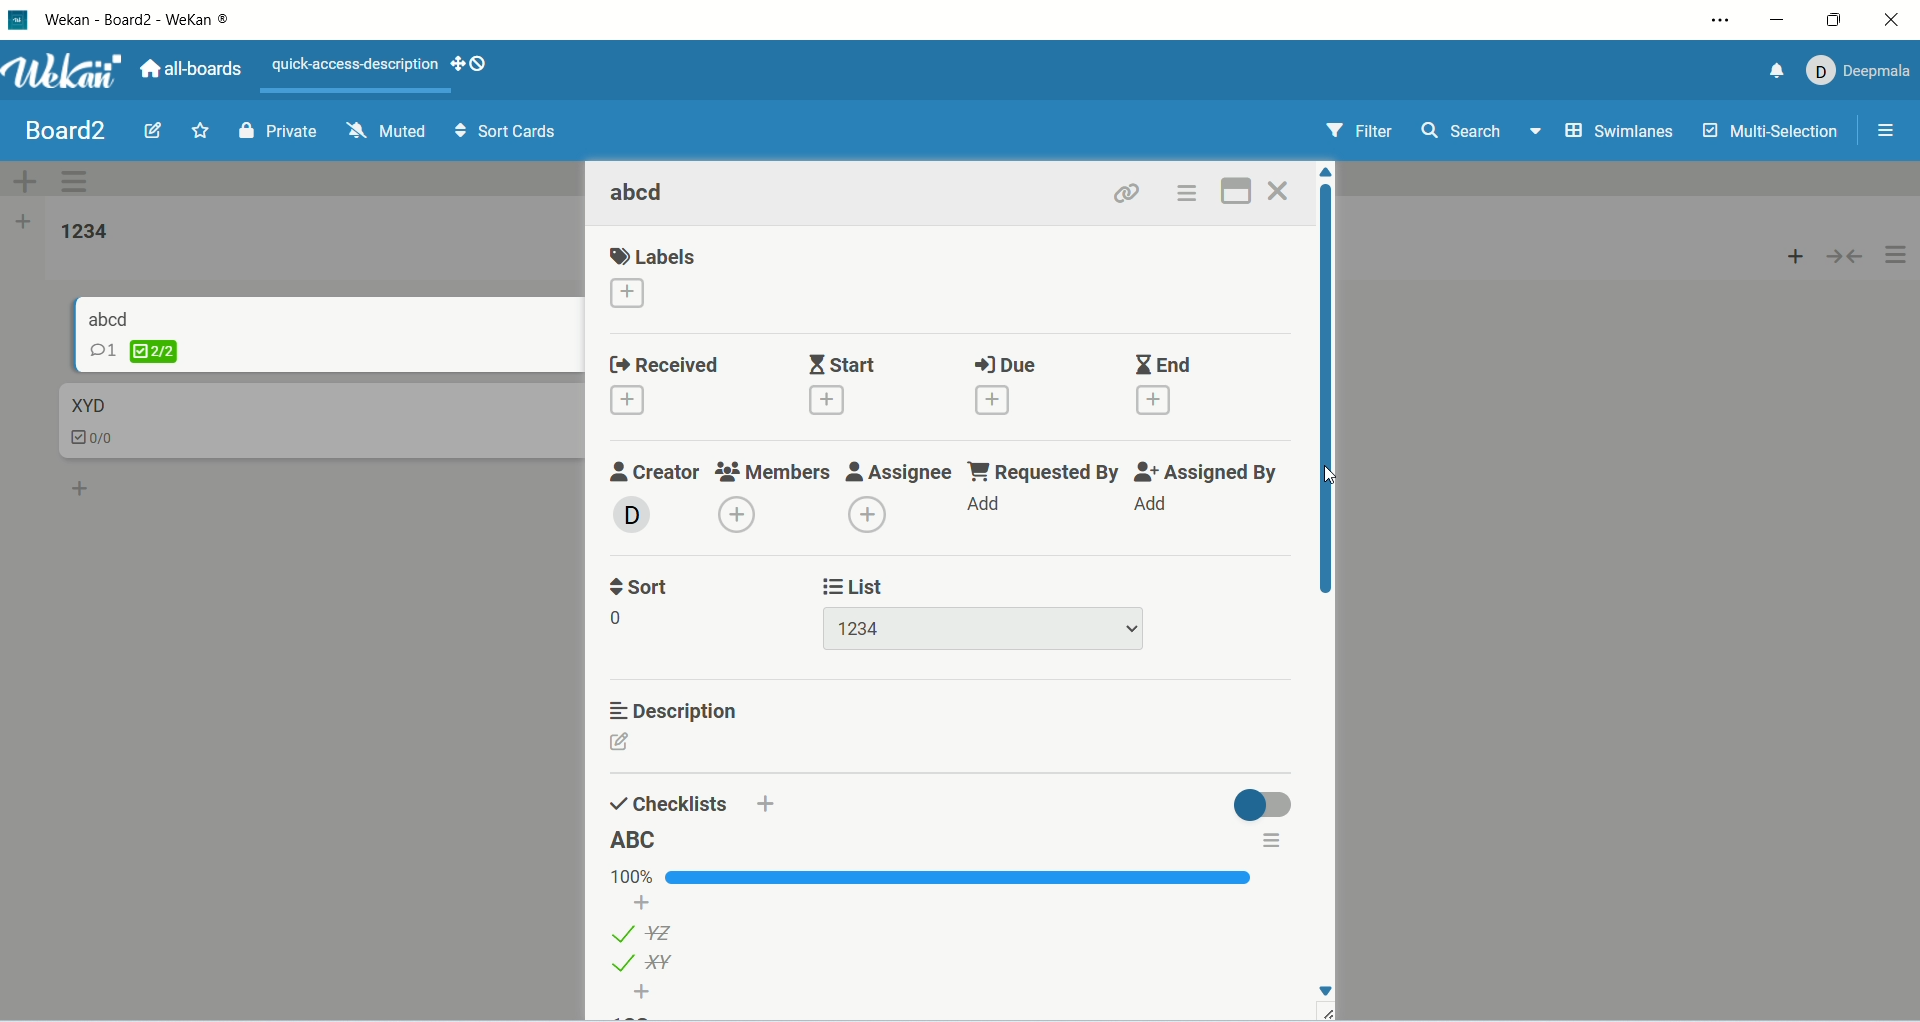 The image size is (1920, 1022). What do you see at coordinates (63, 74) in the screenshot?
I see `wekan` at bounding box center [63, 74].